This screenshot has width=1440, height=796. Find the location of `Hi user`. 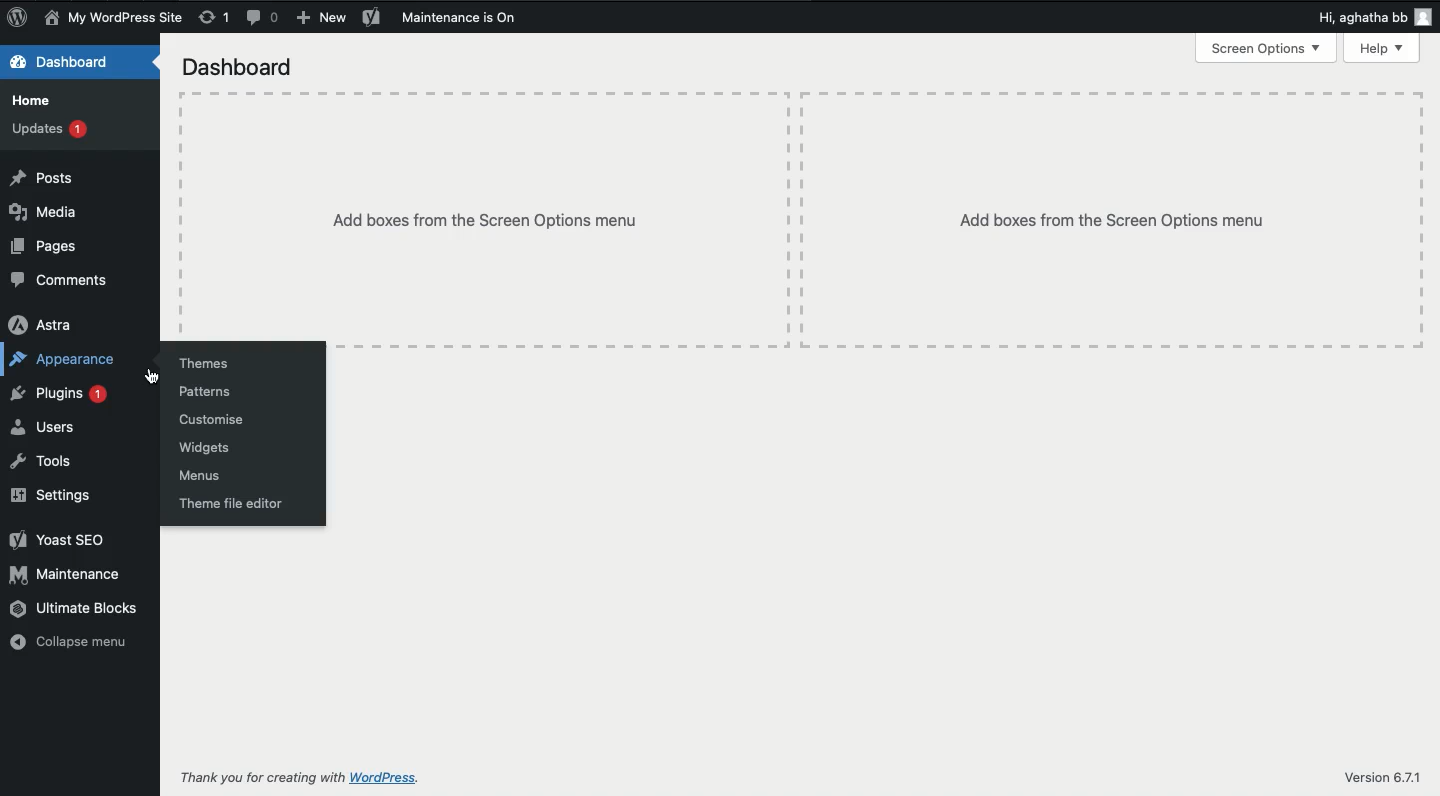

Hi user is located at coordinates (1372, 17).